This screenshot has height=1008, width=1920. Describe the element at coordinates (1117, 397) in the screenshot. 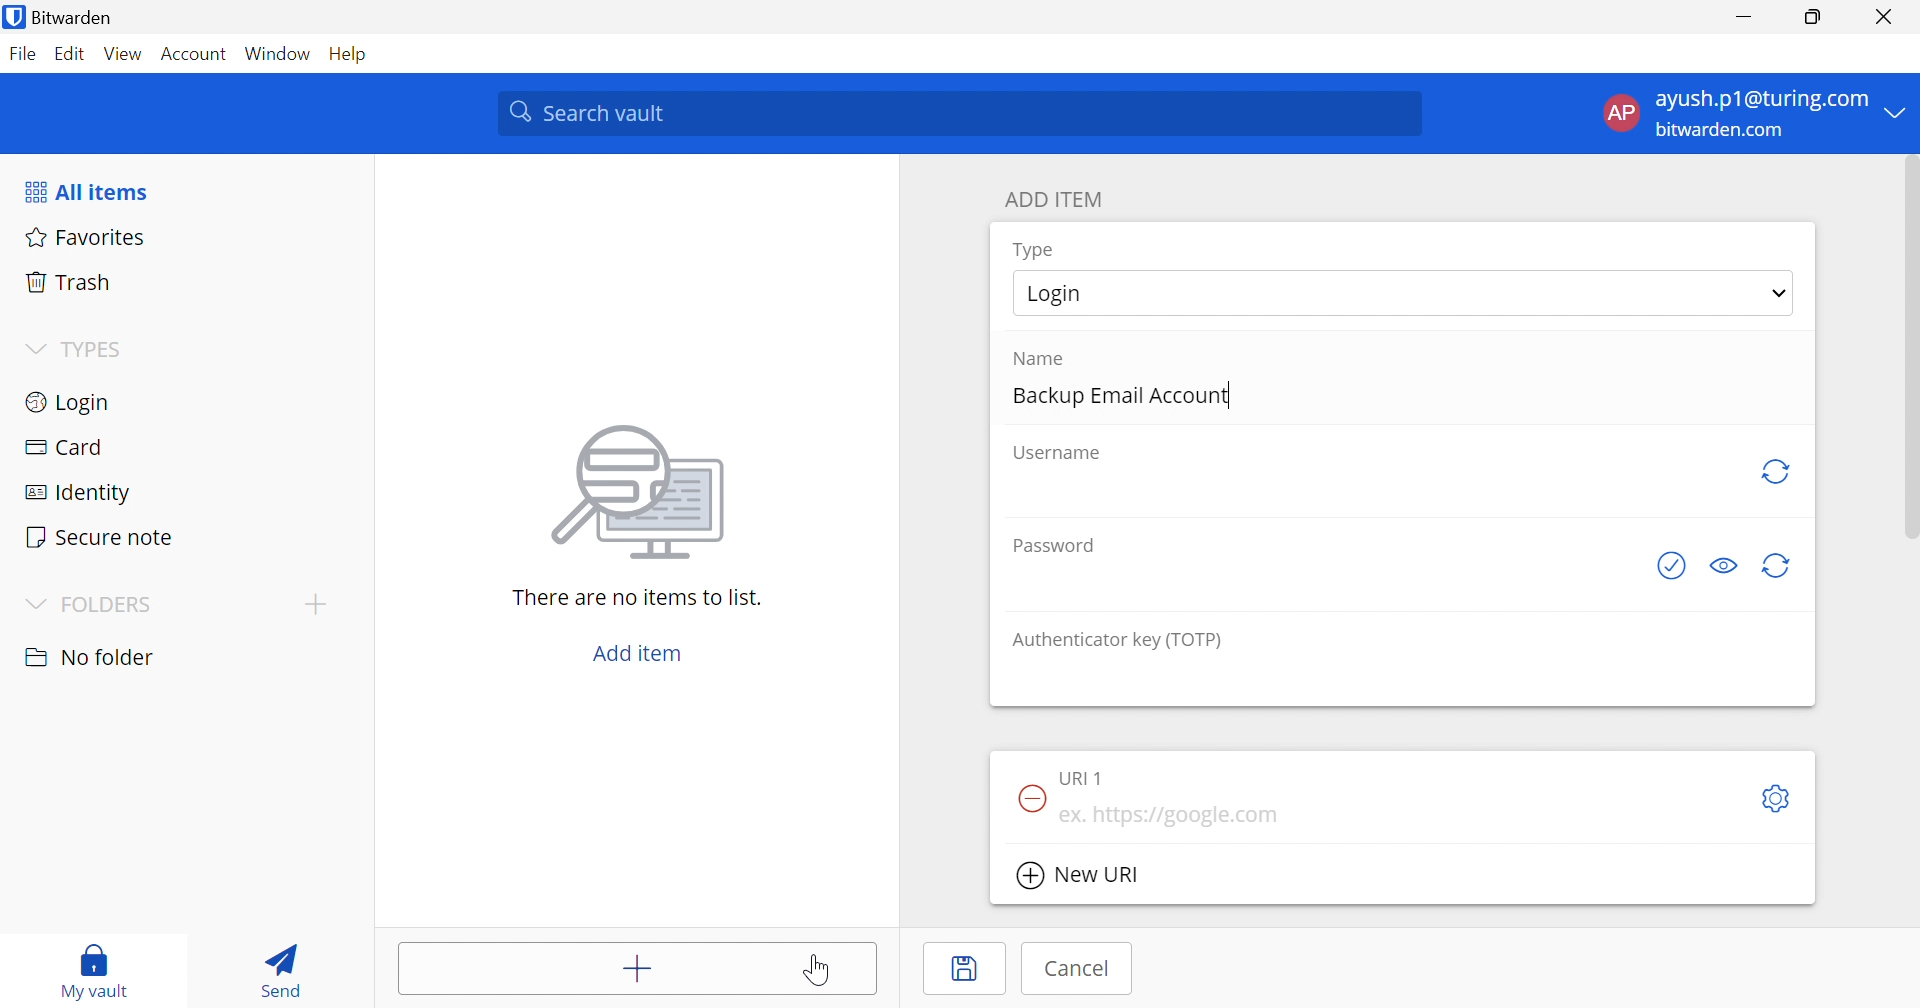

I see `Backup Email Account` at that location.